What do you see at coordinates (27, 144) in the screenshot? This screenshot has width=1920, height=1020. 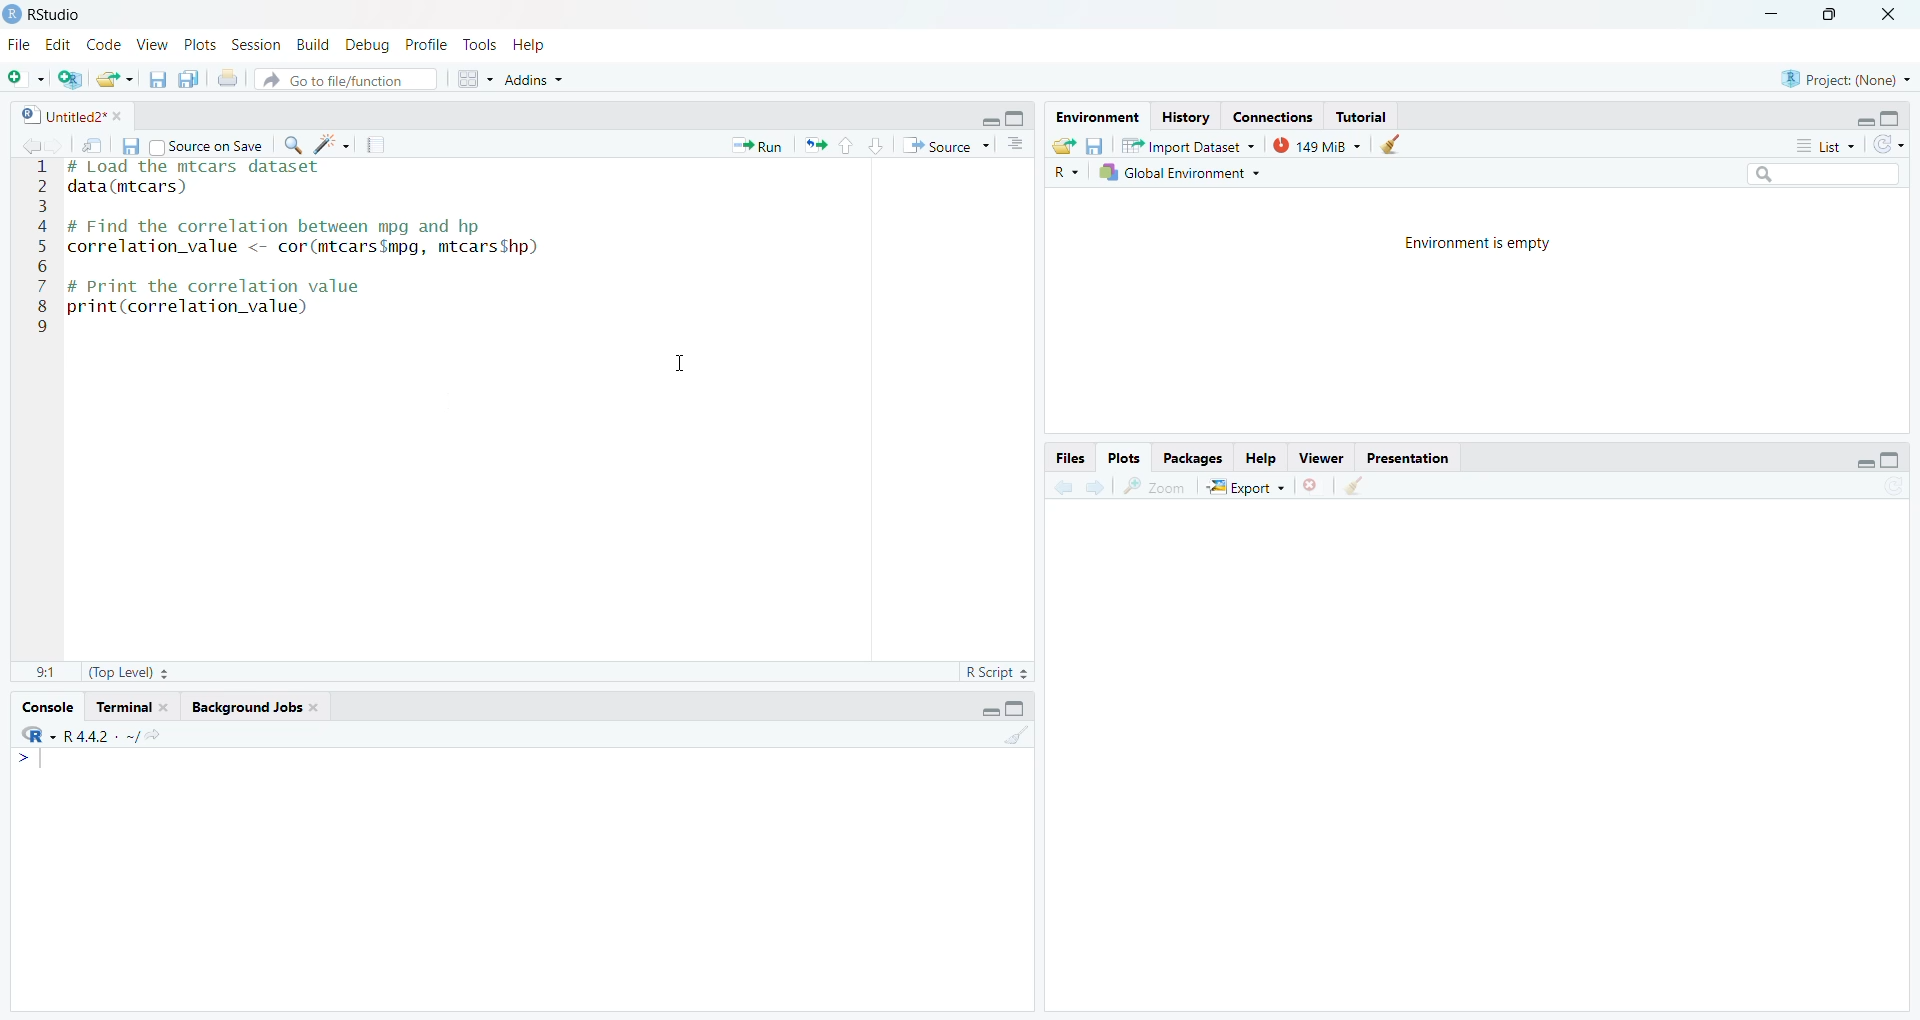 I see `Go back to the previous source location (Ctrl + F9)` at bounding box center [27, 144].